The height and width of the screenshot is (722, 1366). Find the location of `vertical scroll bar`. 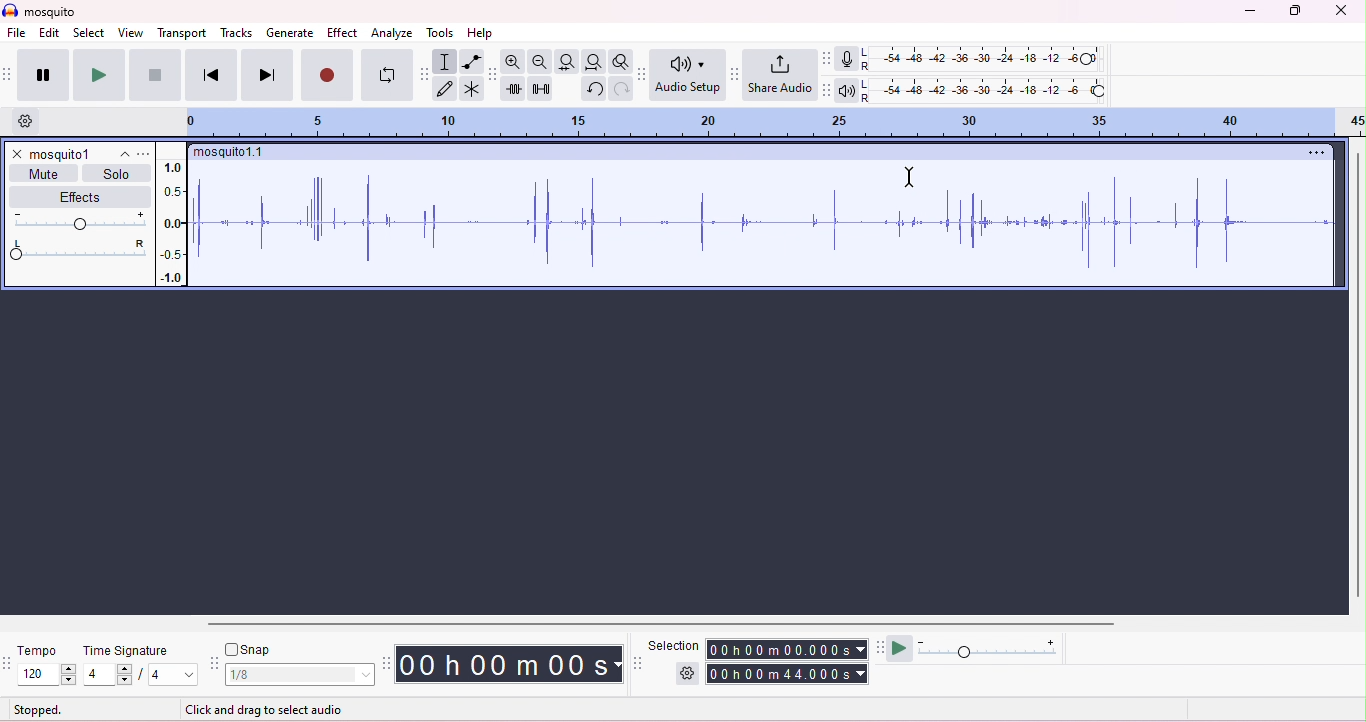

vertical scroll bar is located at coordinates (1357, 373).